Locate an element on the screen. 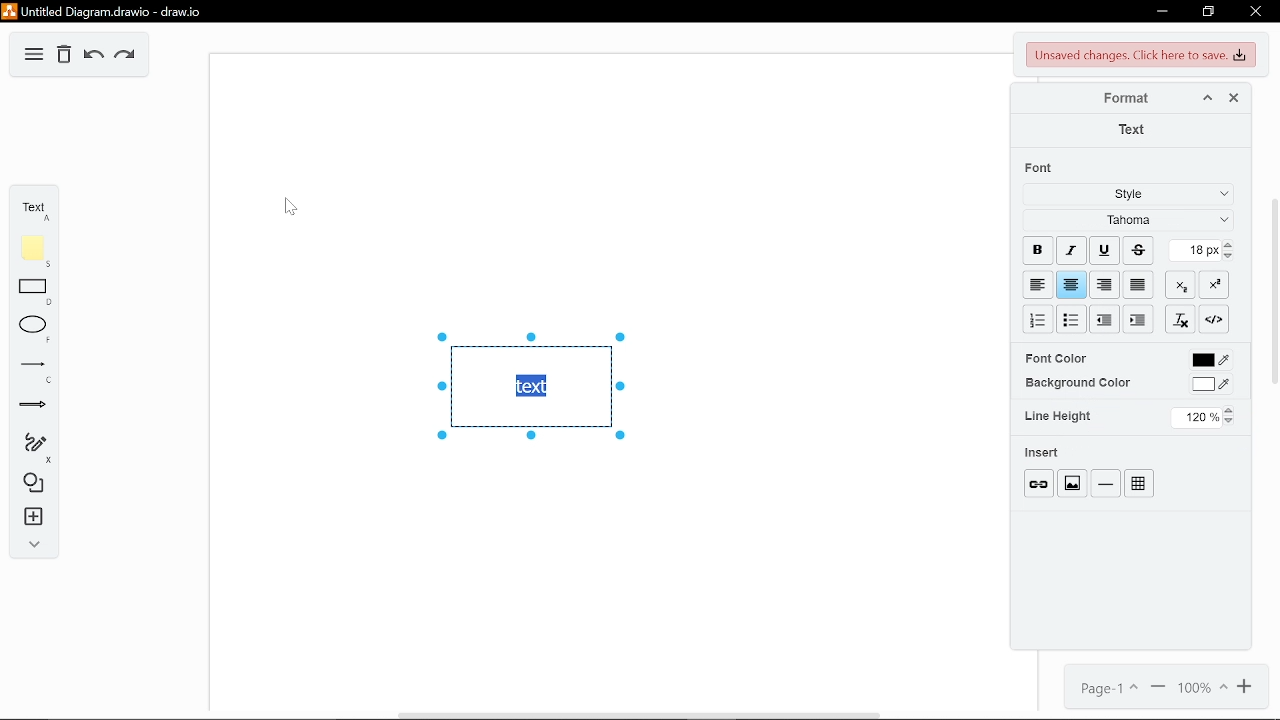  insert is located at coordinates (1043, 452).